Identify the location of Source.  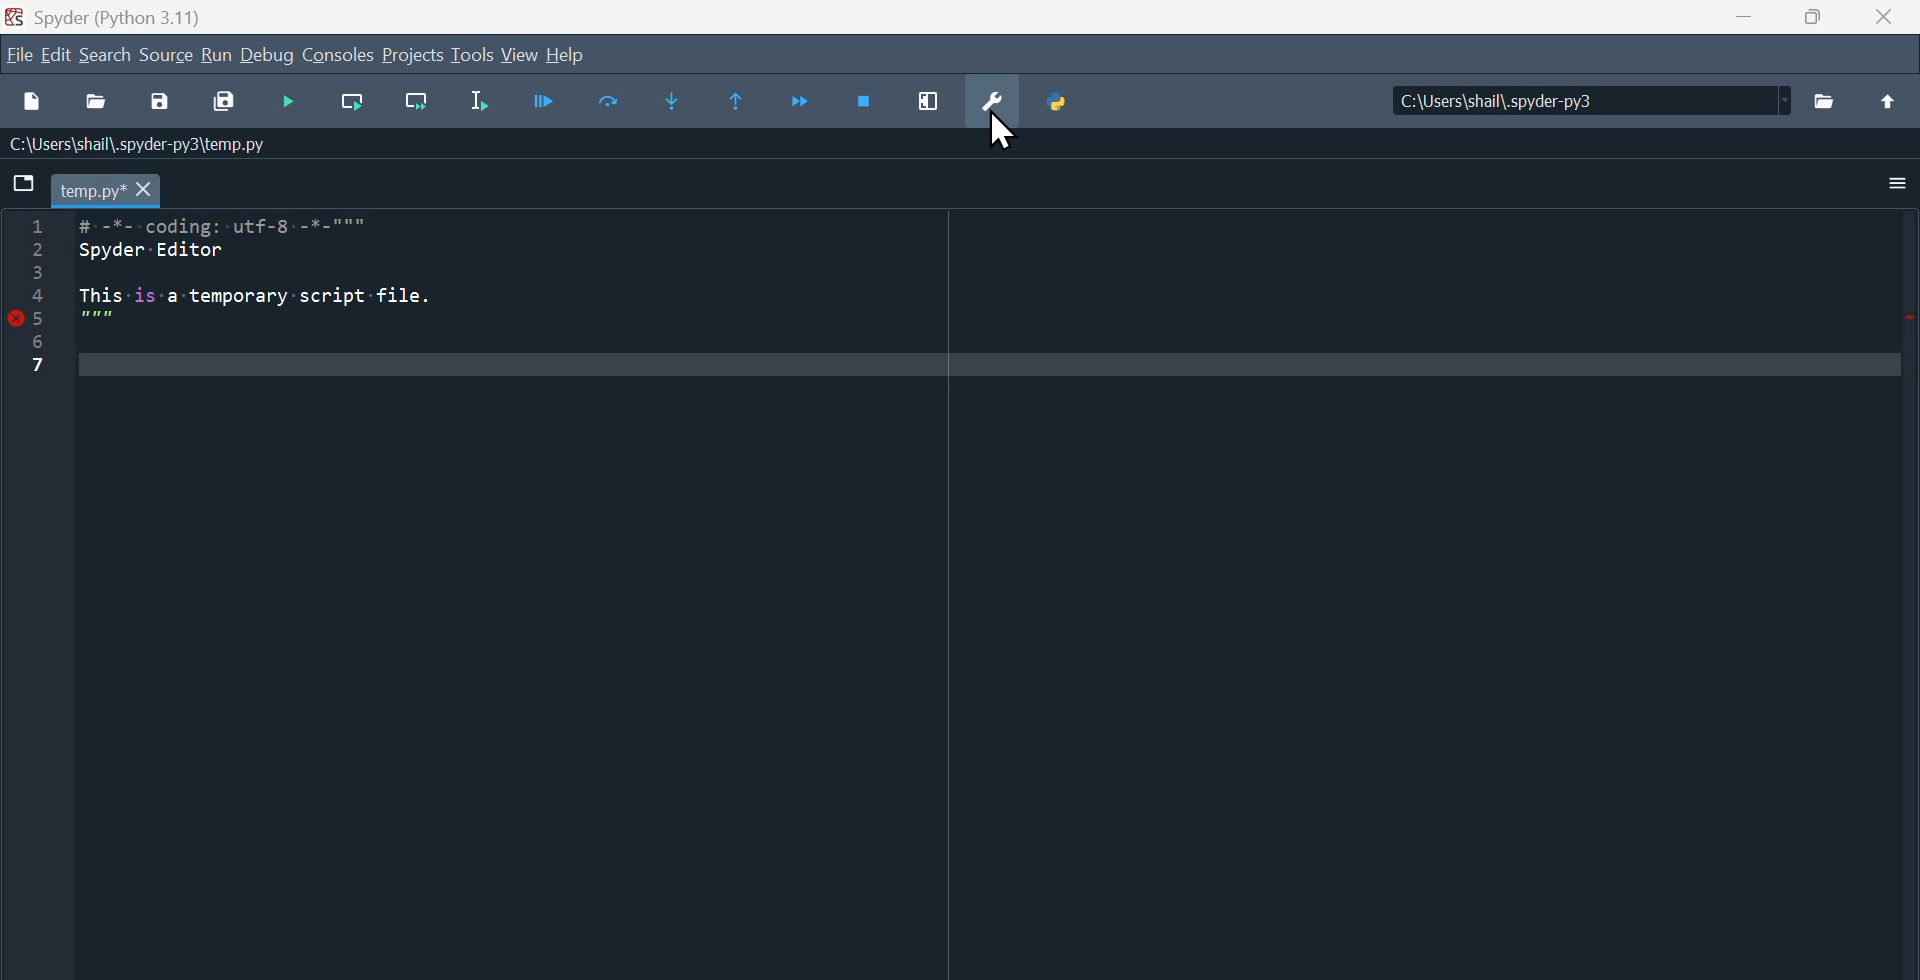
(168, 60).